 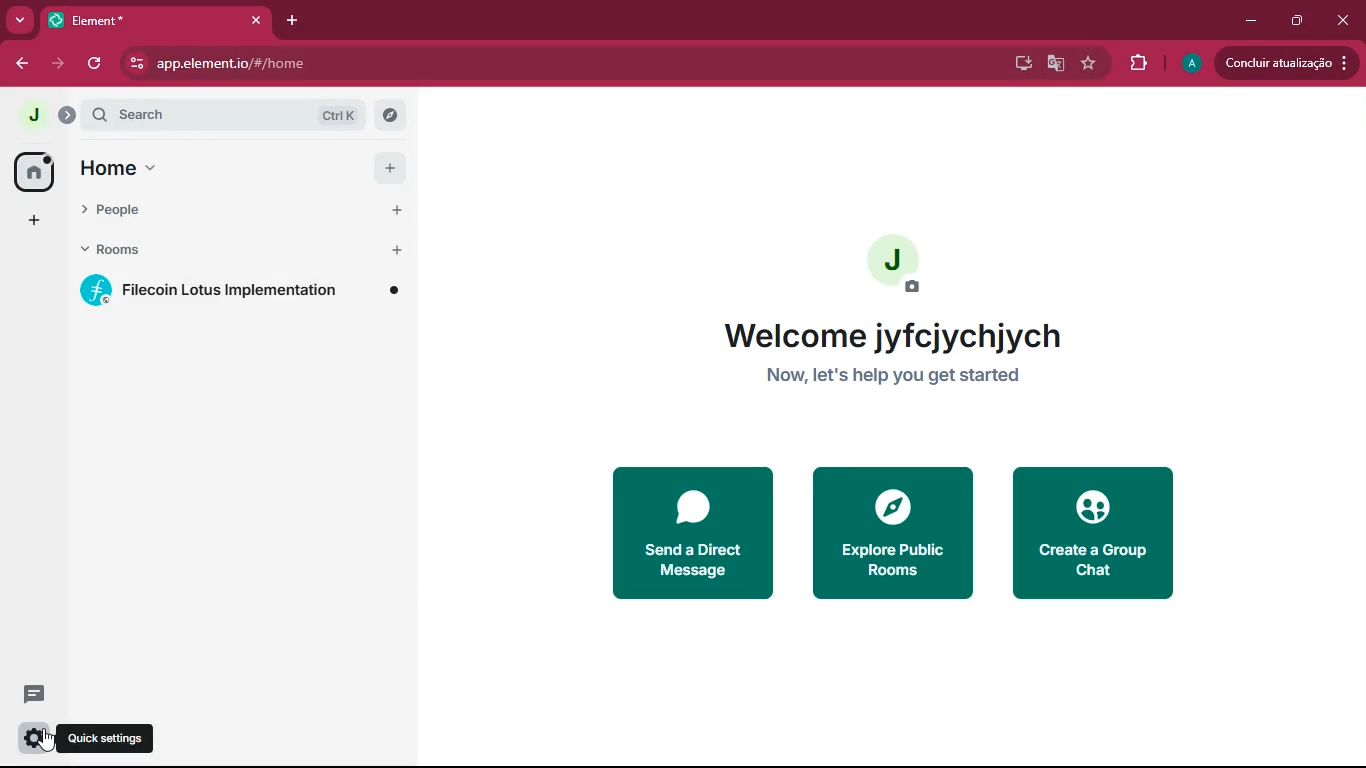 What do you see at coordinates (213, 210) in the screenshot?
I see `people` at bounding box center [213, 210].